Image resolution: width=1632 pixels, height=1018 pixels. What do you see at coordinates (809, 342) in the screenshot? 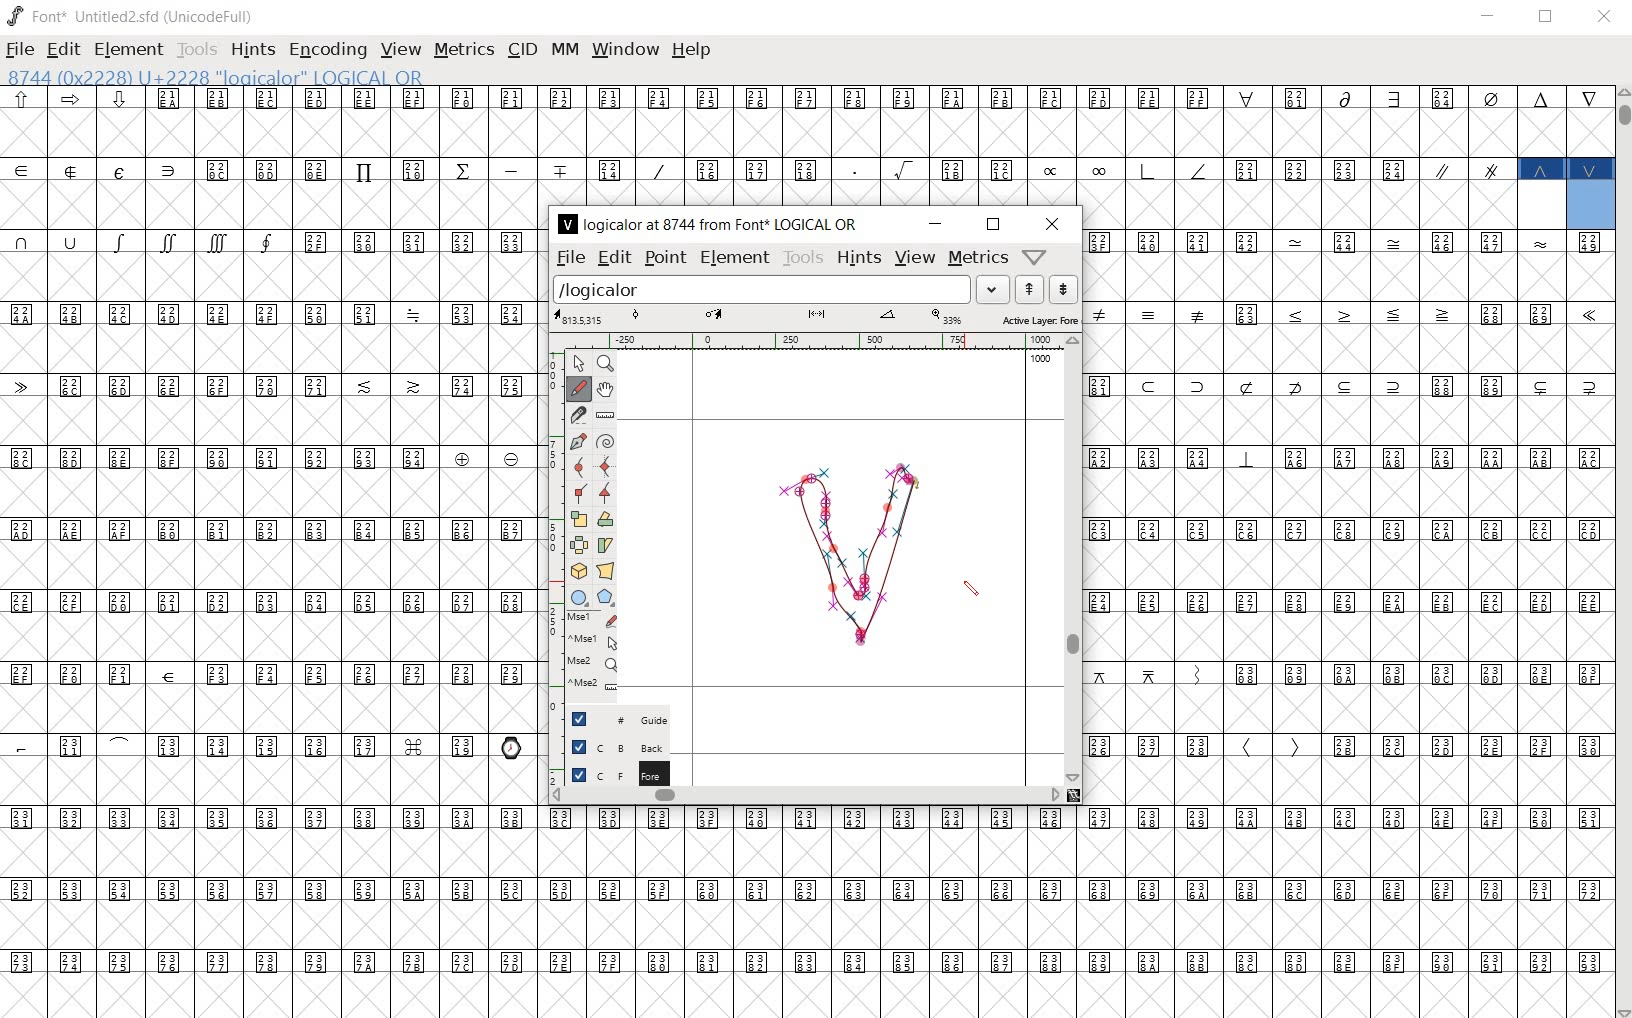
I see `ruler` at bounding box center [809, 342].